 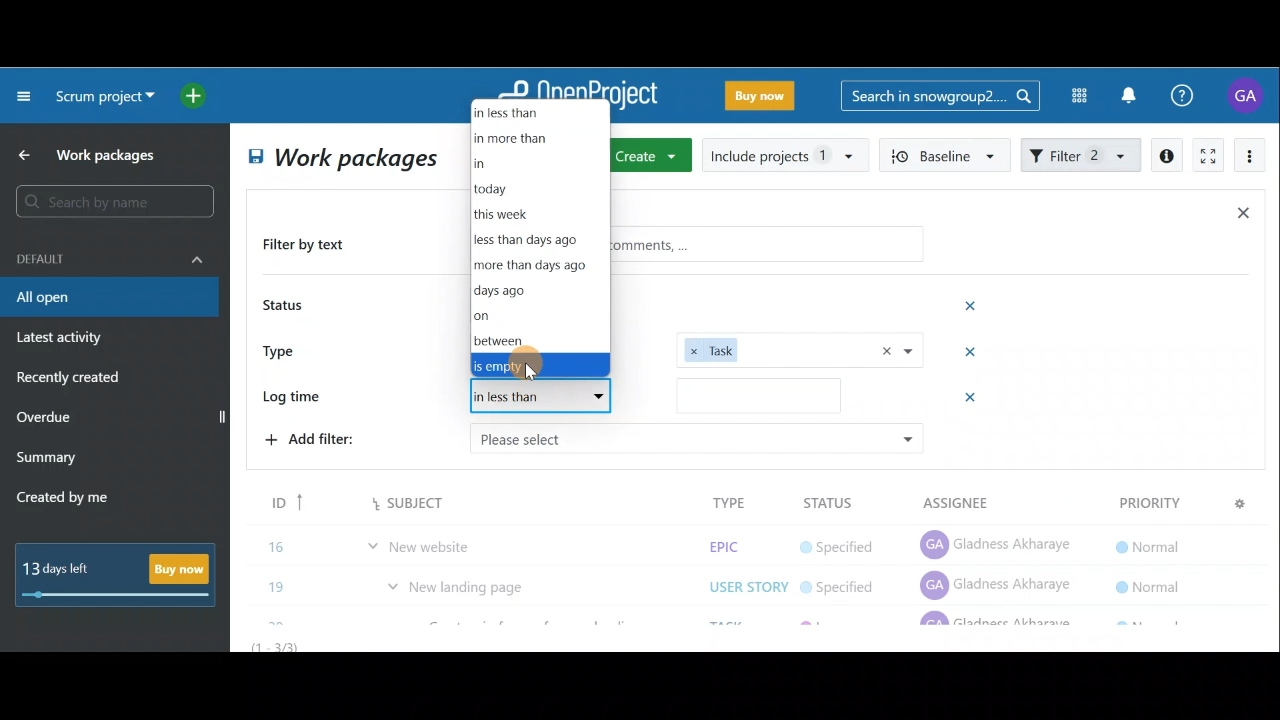 I want to click on More actions, so click(x=1250, y=159).